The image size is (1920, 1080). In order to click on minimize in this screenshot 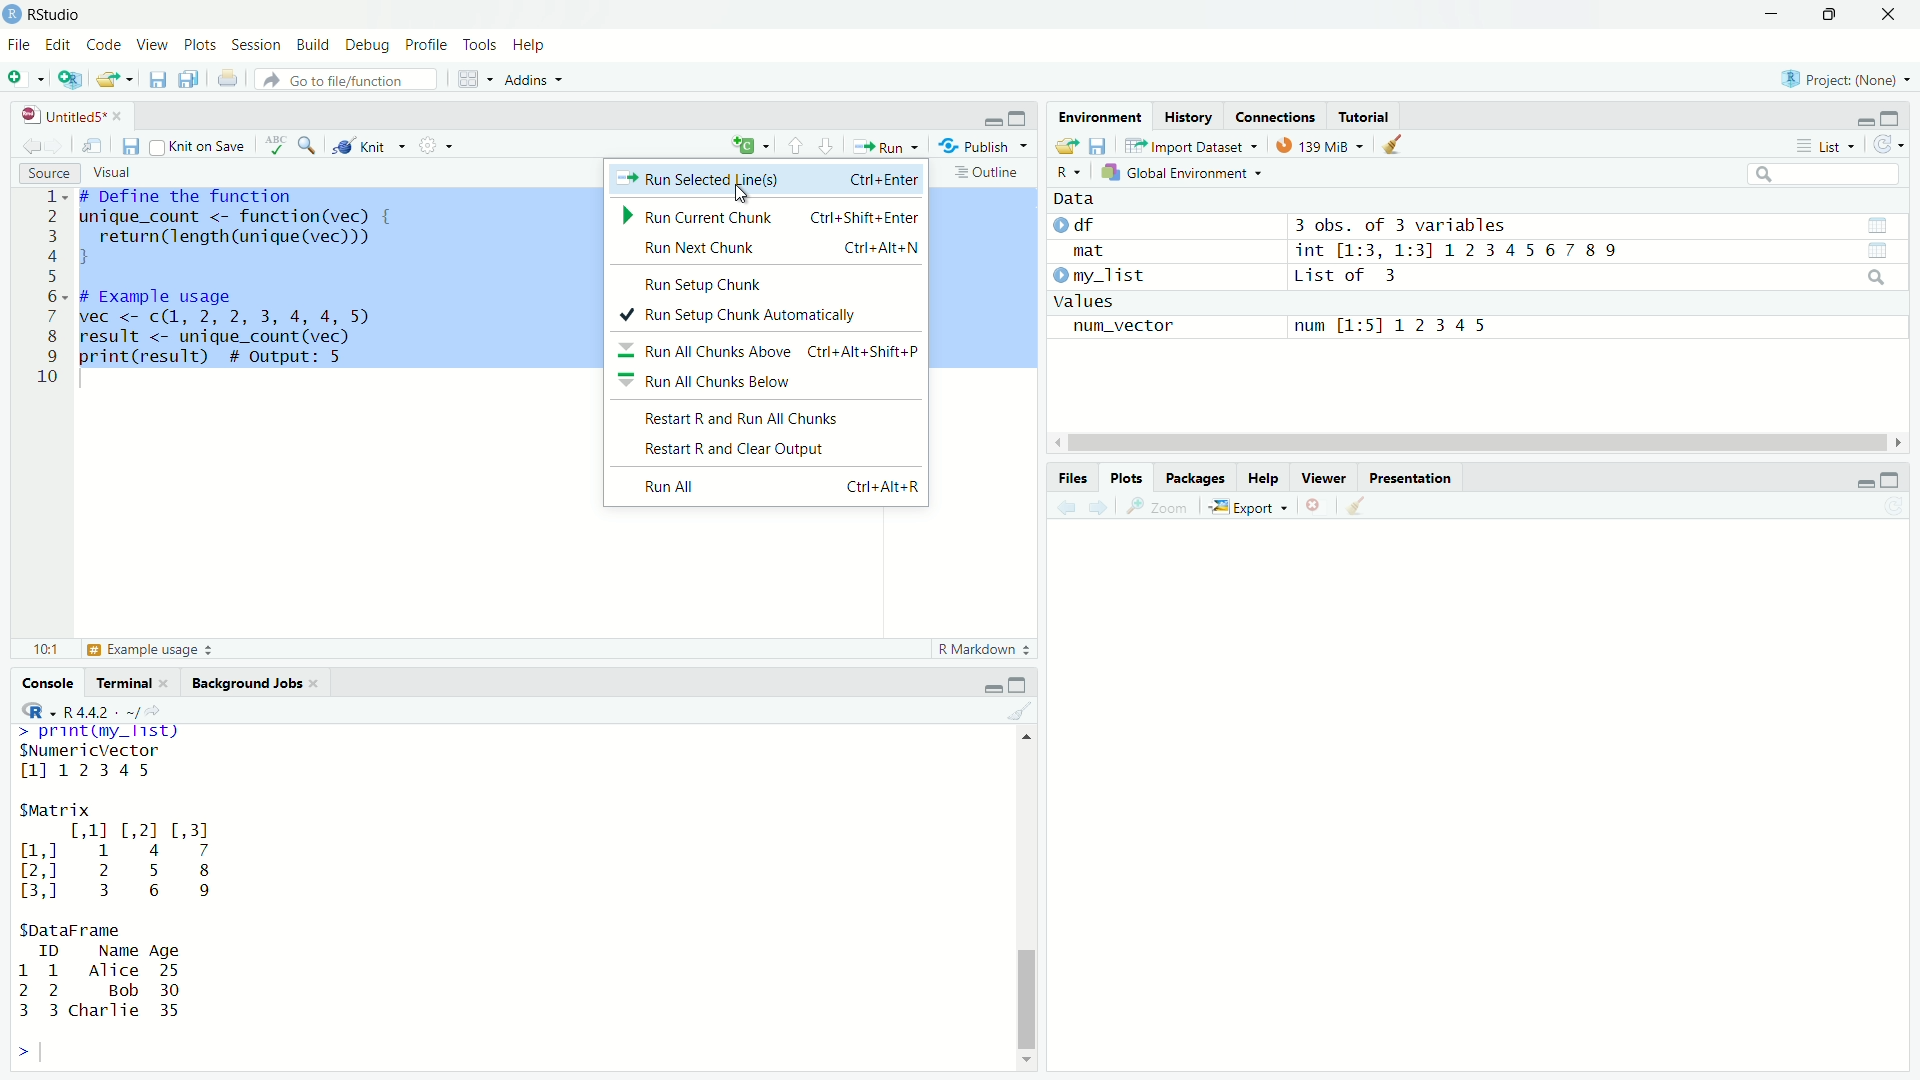, I will do `click(992, 689)`.